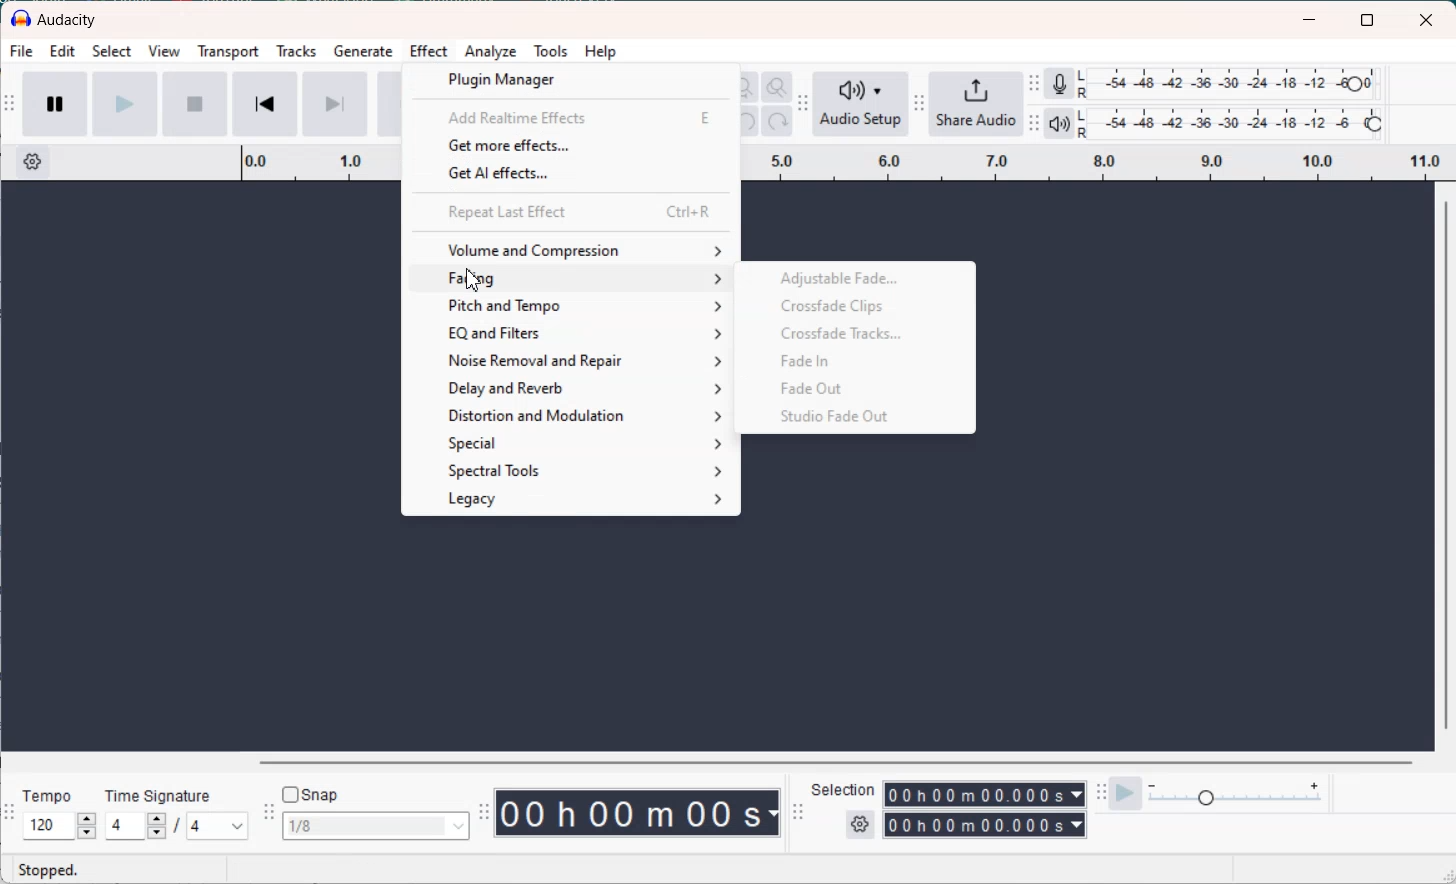 Image resolution: width=1456 pixels, height=884 pixels. Describe the element at coordinates (377, 825) in the screenshot. I see `1/8` at that location.